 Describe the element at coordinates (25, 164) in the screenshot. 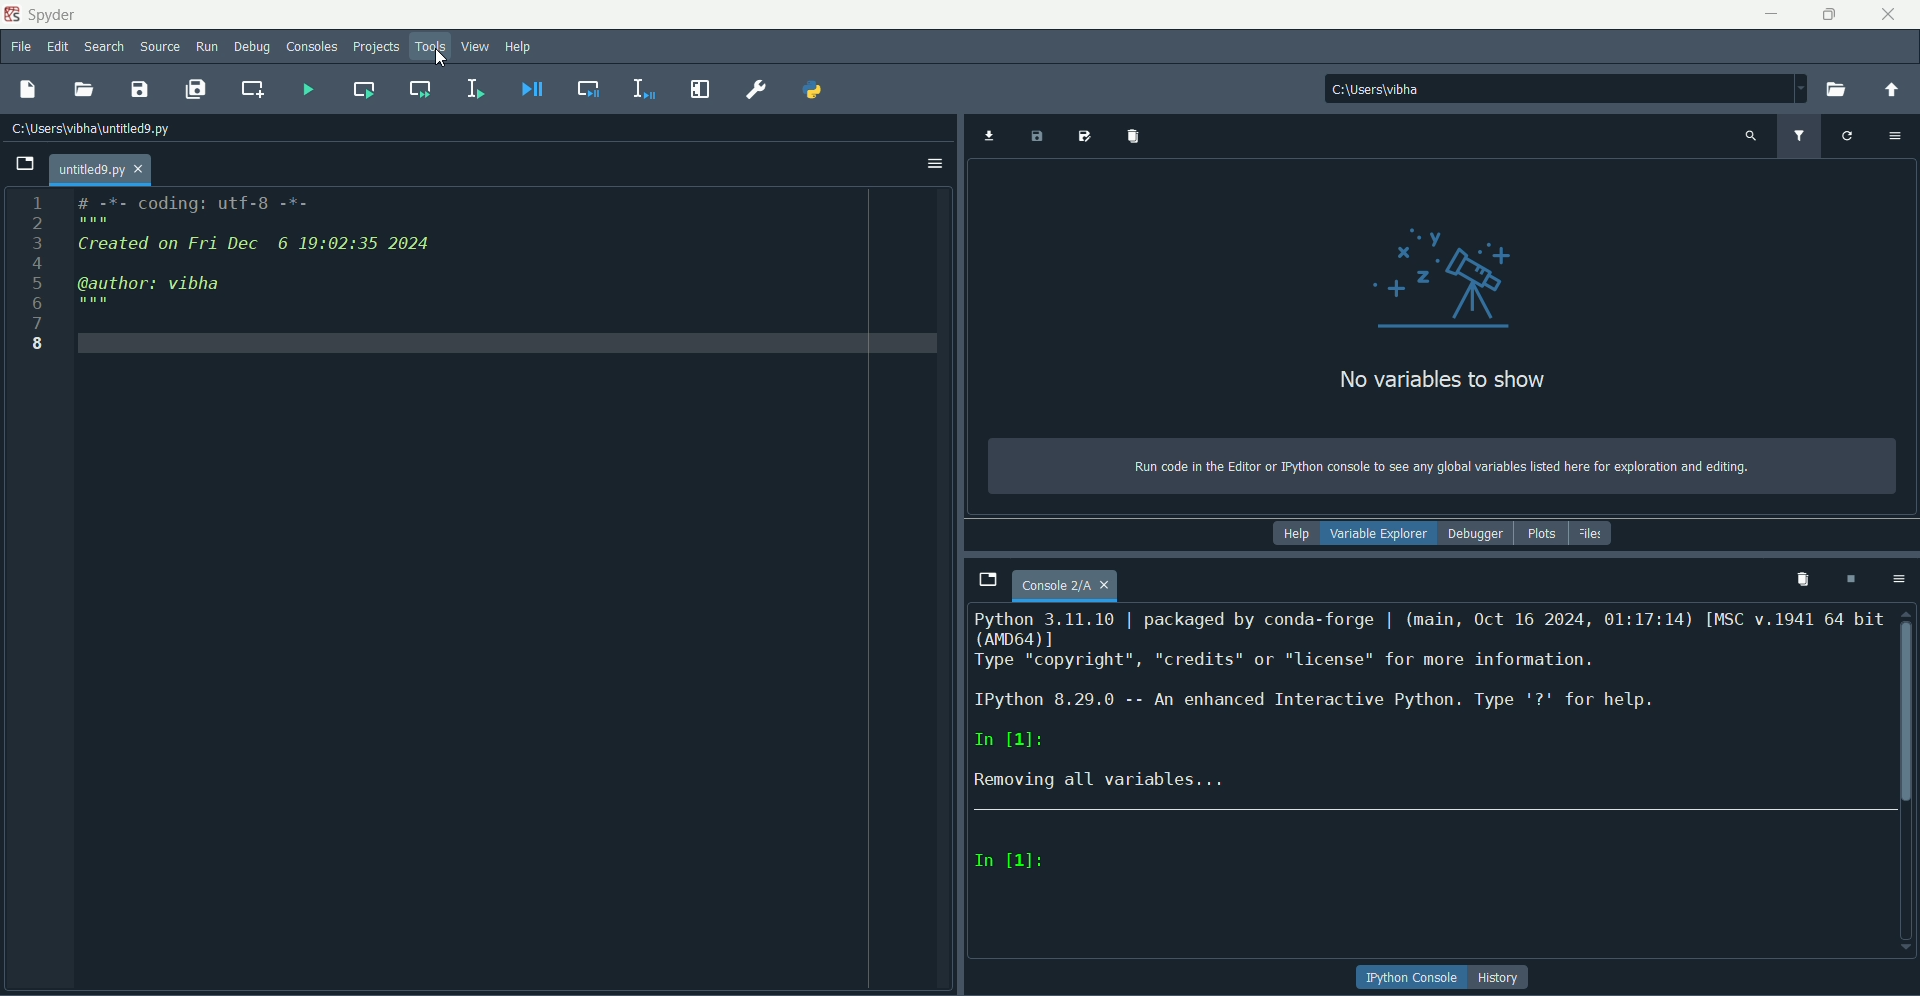

I see `Open file` at that location.